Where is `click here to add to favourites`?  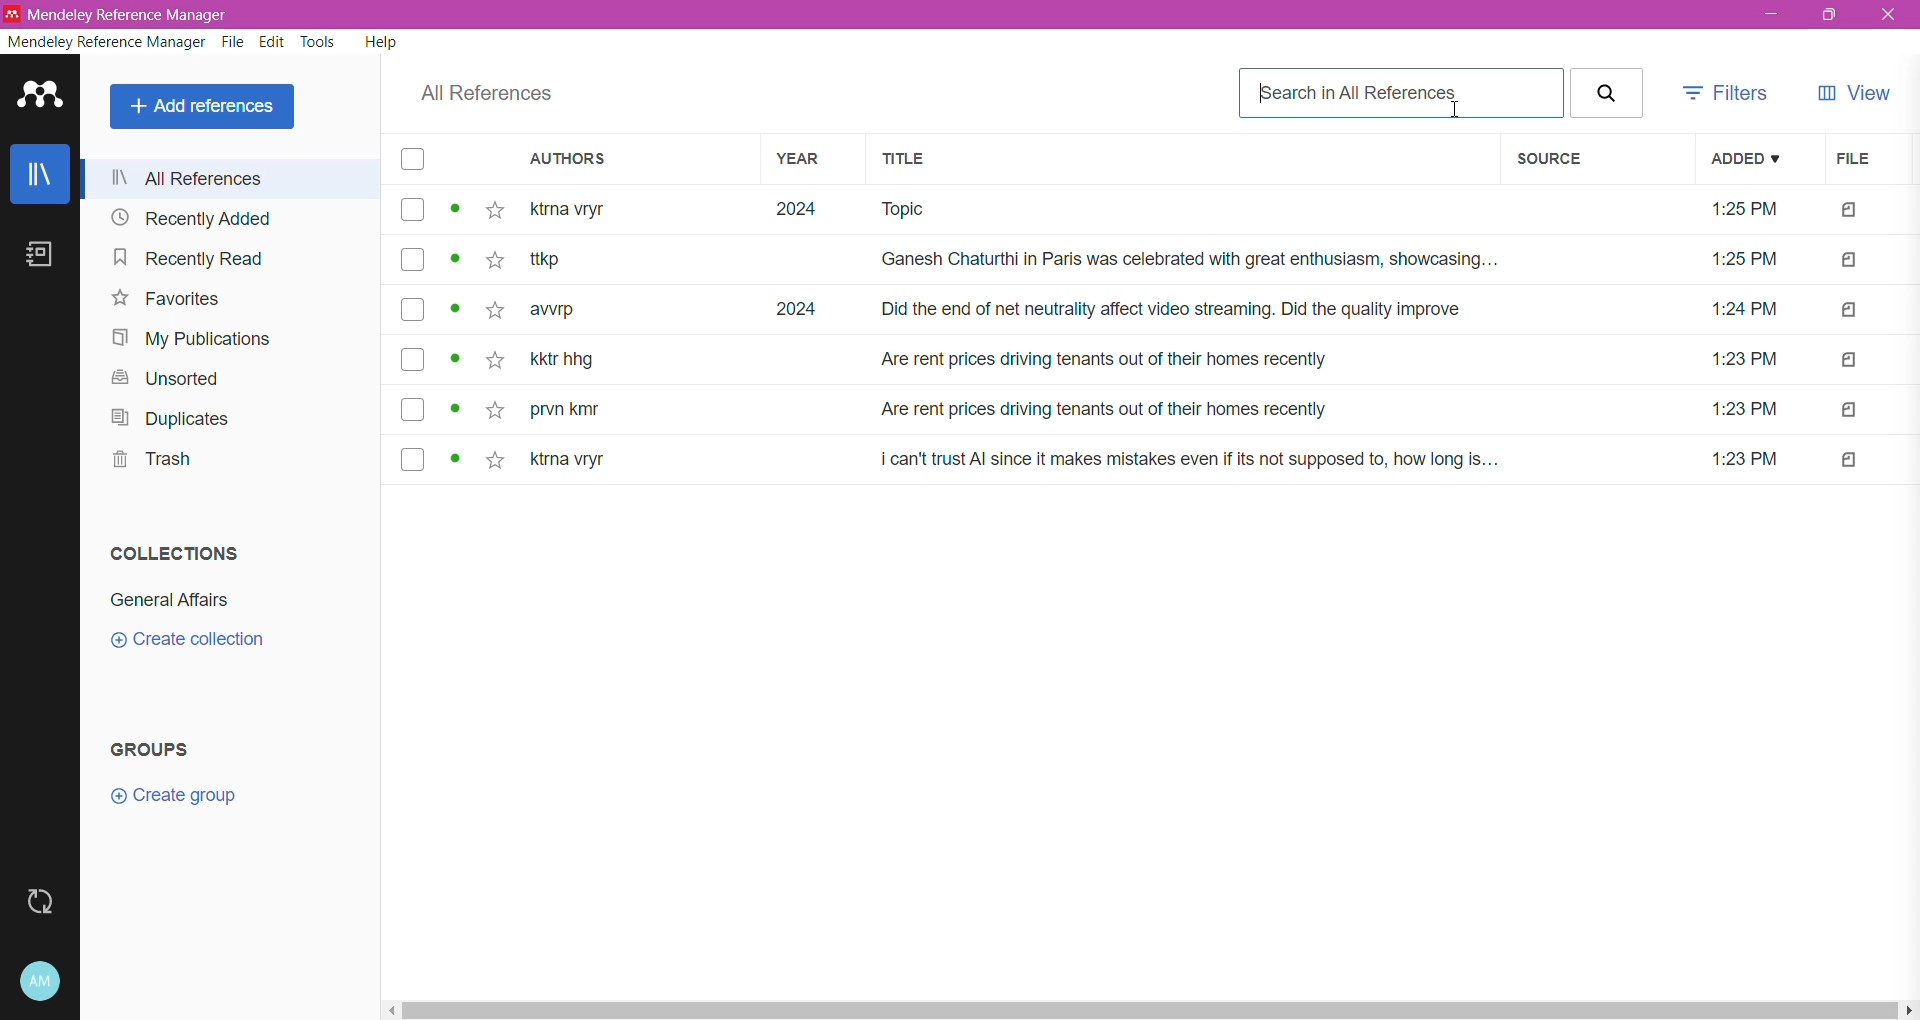
click here to add to favourites is located at coordinates (492, 409).